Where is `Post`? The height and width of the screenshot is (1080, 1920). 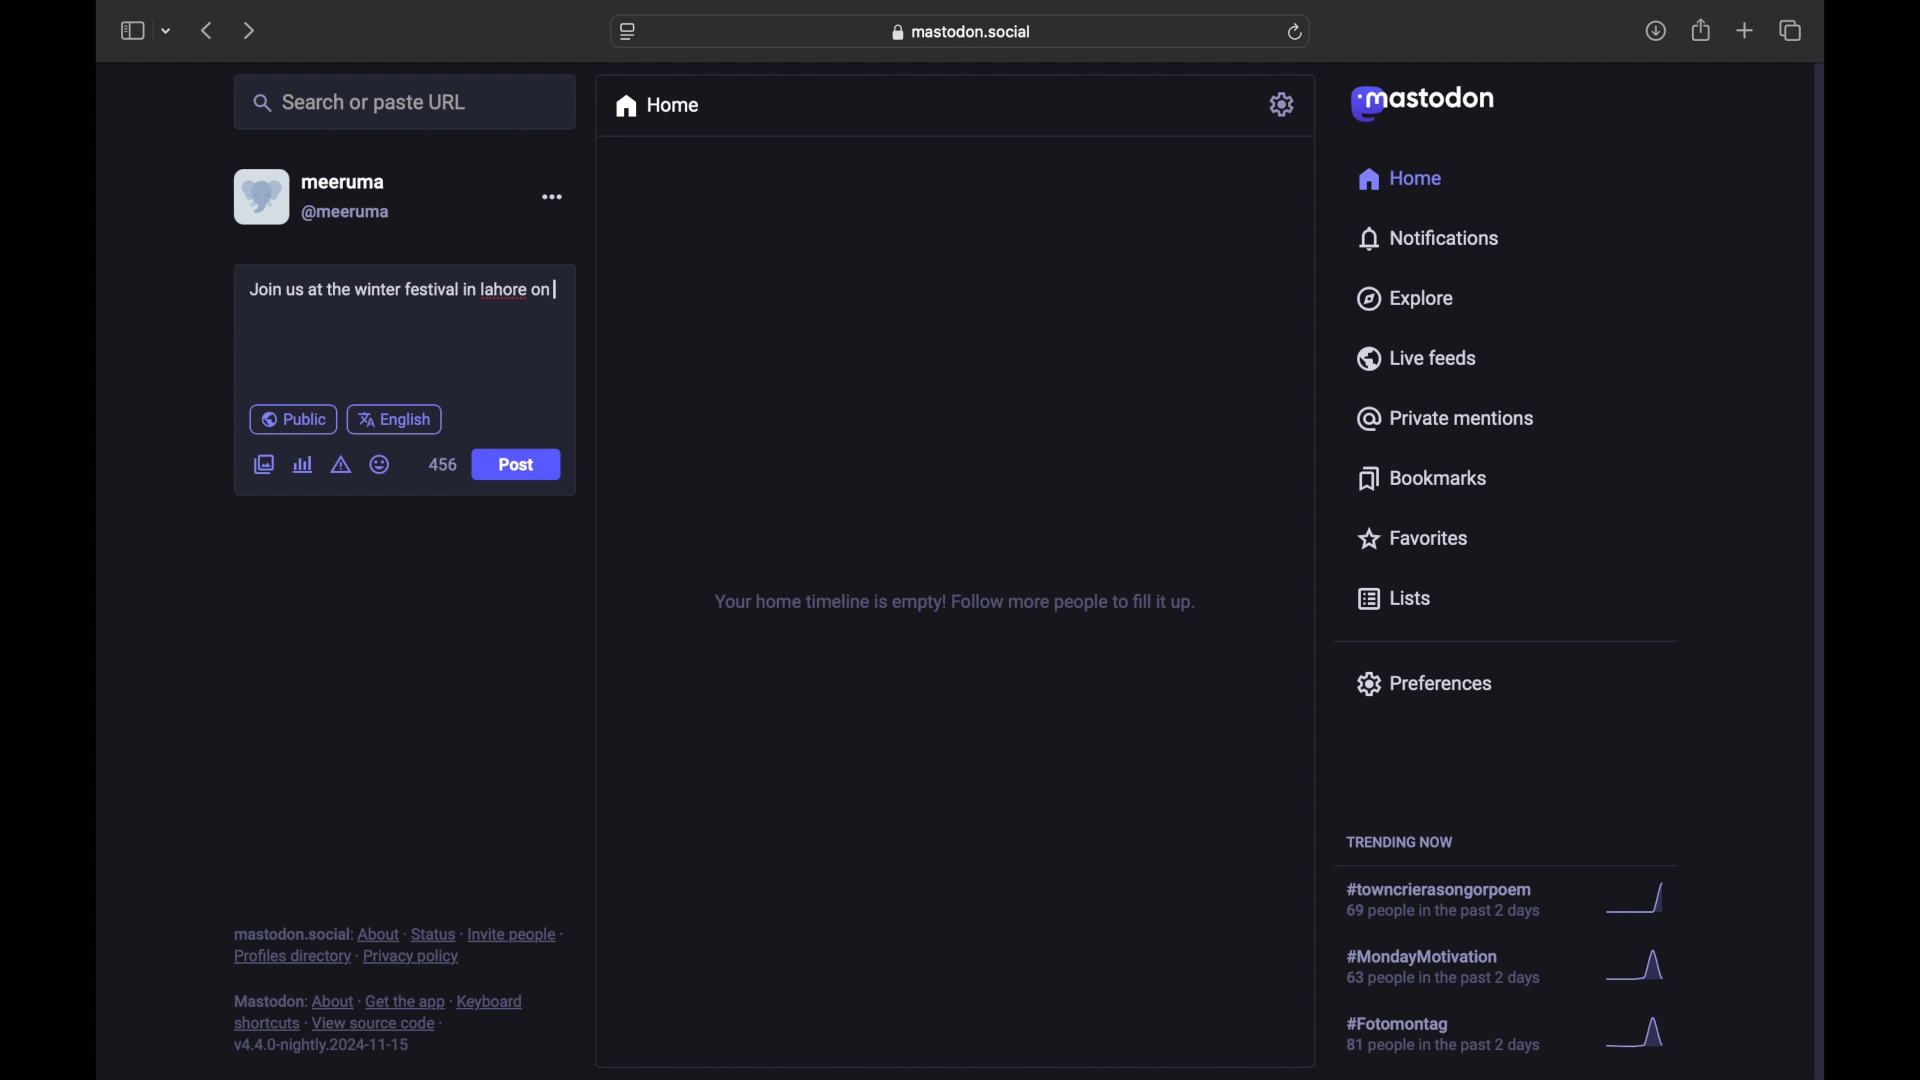 Post is located at coordinates (518, 466).